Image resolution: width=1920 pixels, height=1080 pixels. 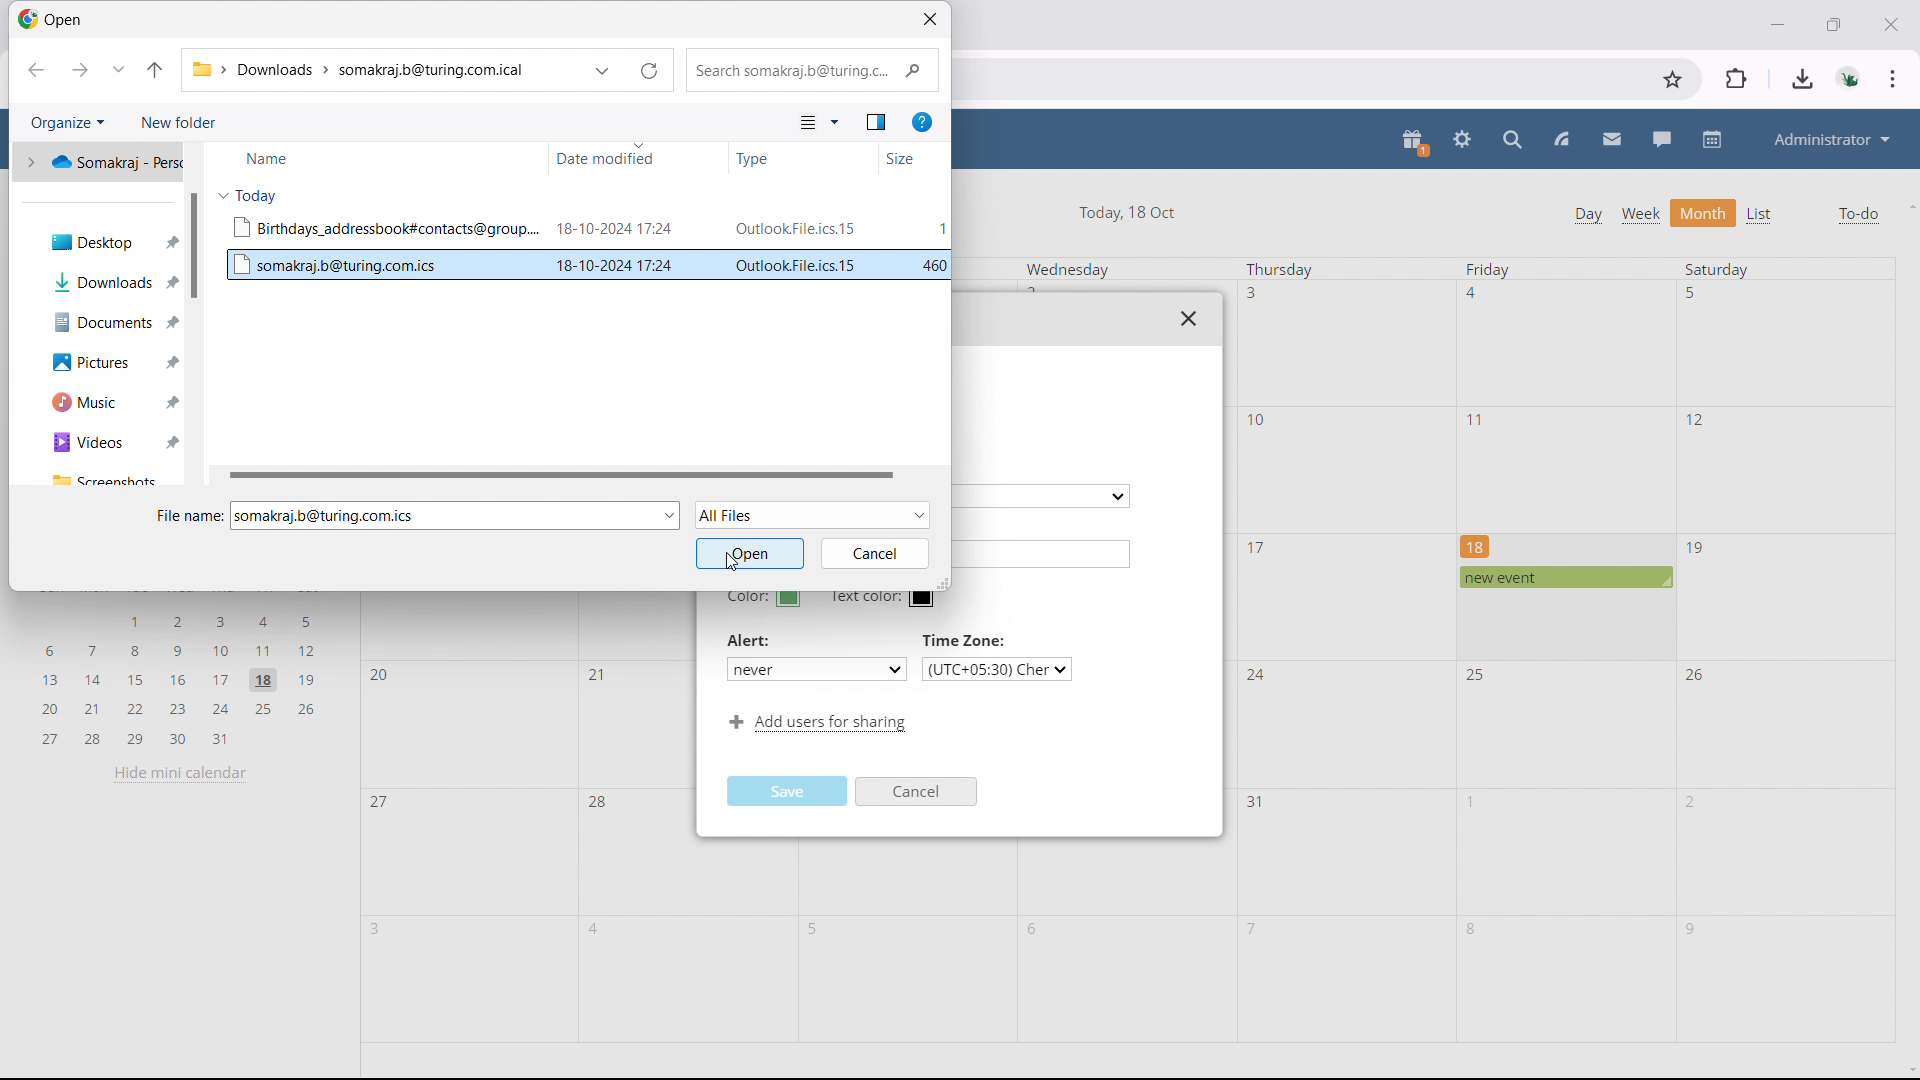 What do you see at coordinates (1564, 577) in the screenshot?
I see `scheduled event` at bounding box center [1564, 577].